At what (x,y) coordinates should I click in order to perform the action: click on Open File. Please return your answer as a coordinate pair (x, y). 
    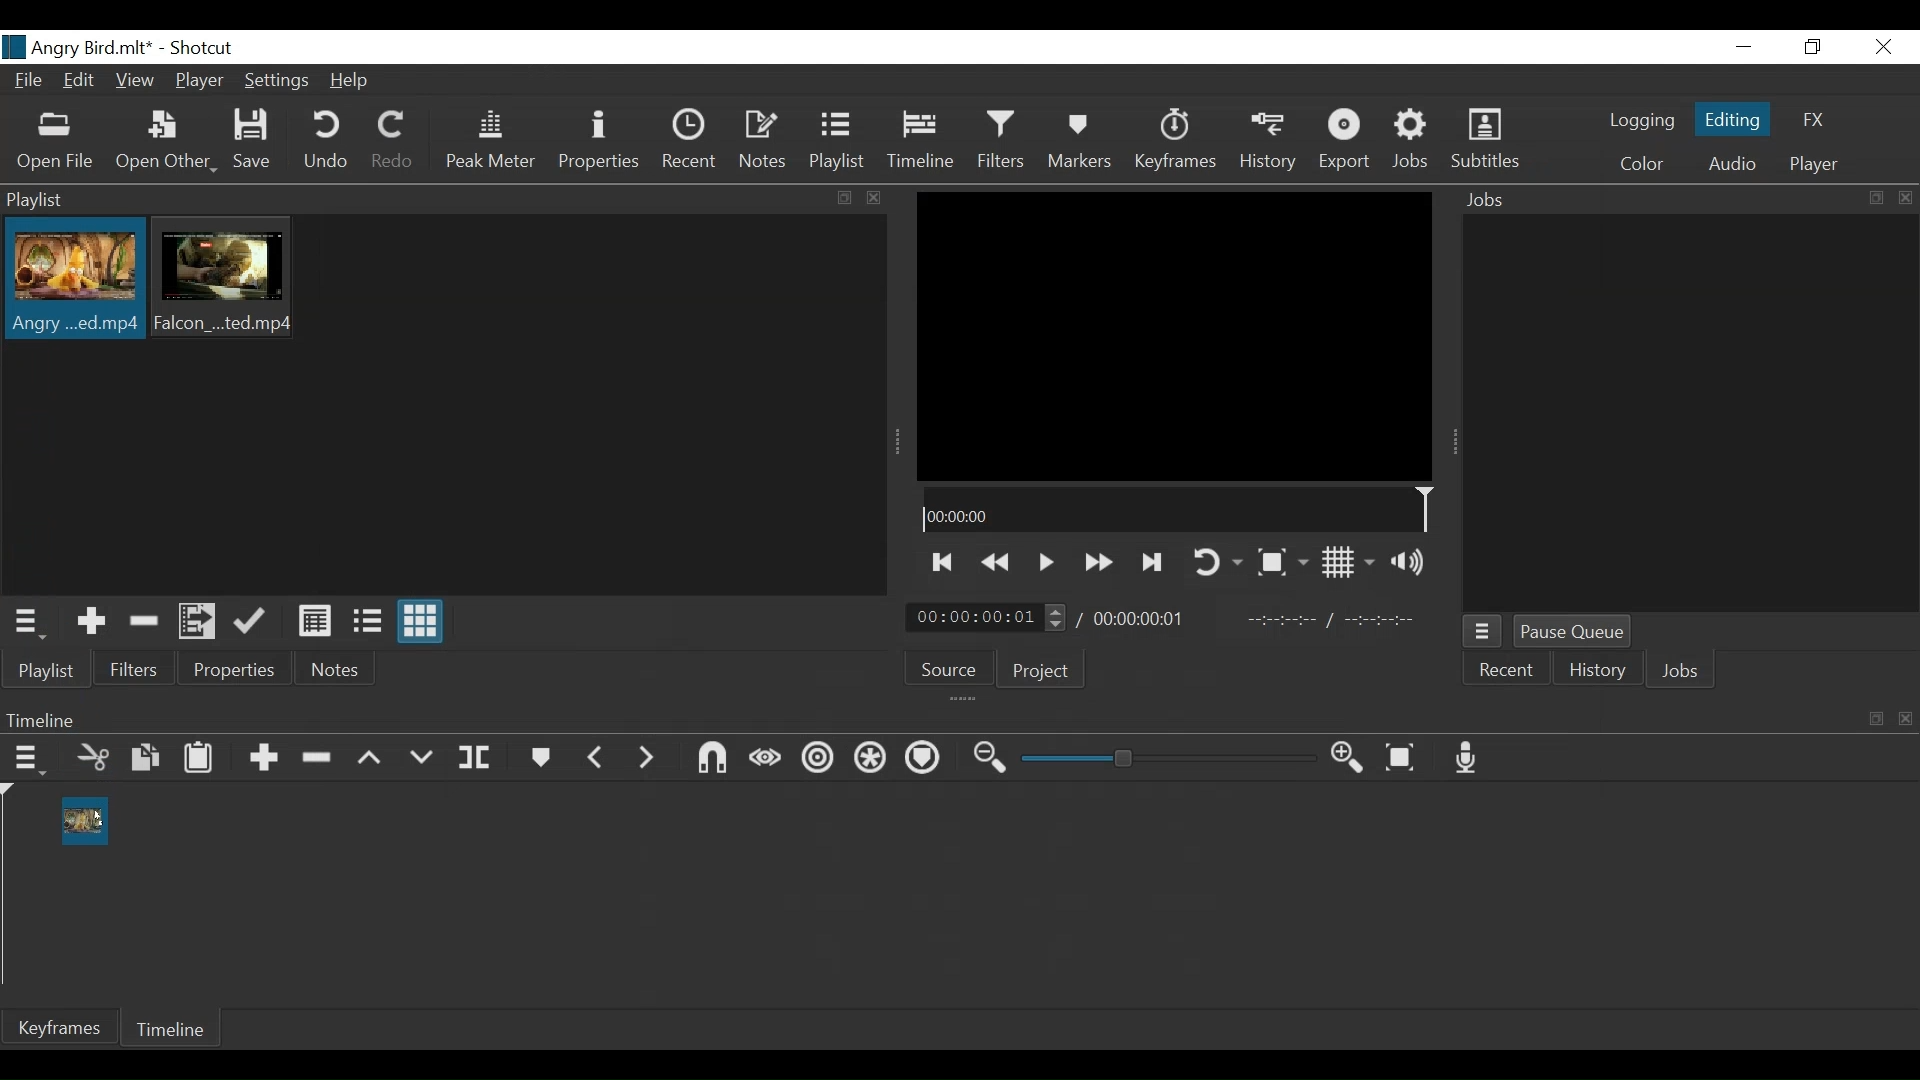
    Looking at the image, I should click on (55, 140).